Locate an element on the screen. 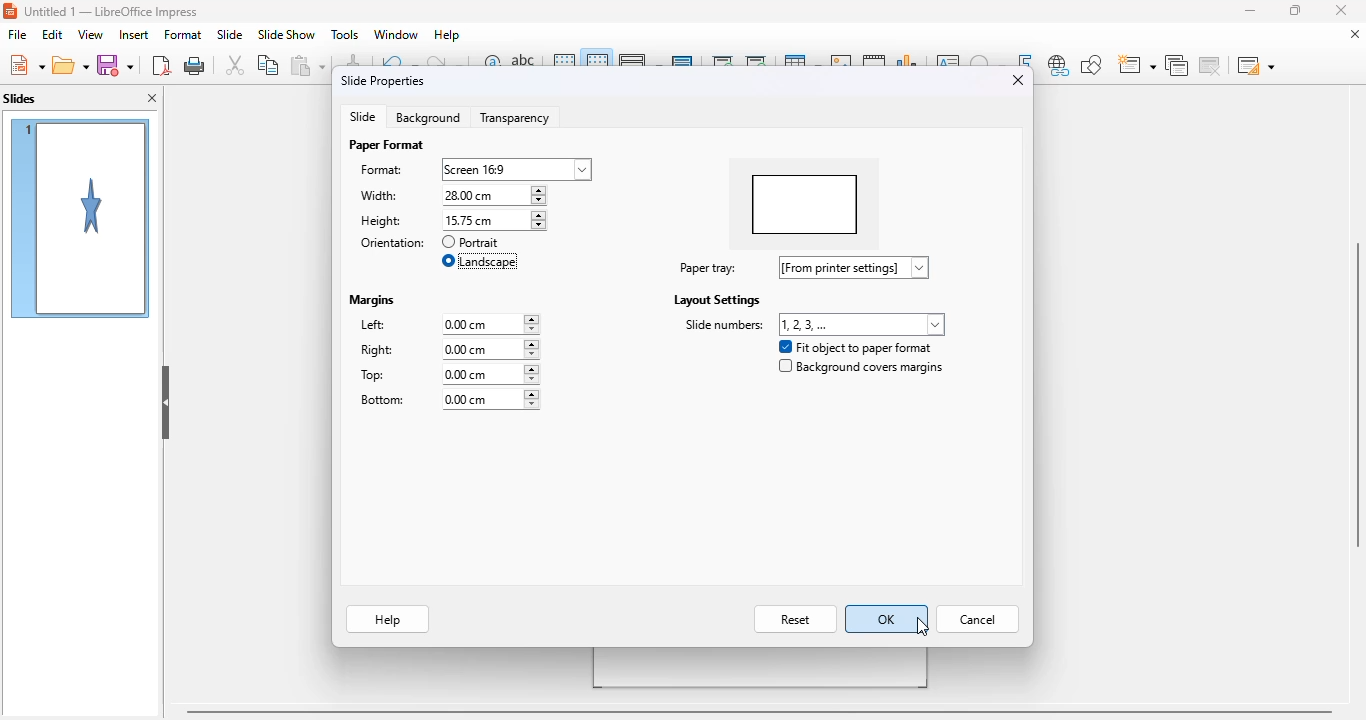 The height and width of the screenshot is (720, 1366). window is located at coordinates (394, 35).